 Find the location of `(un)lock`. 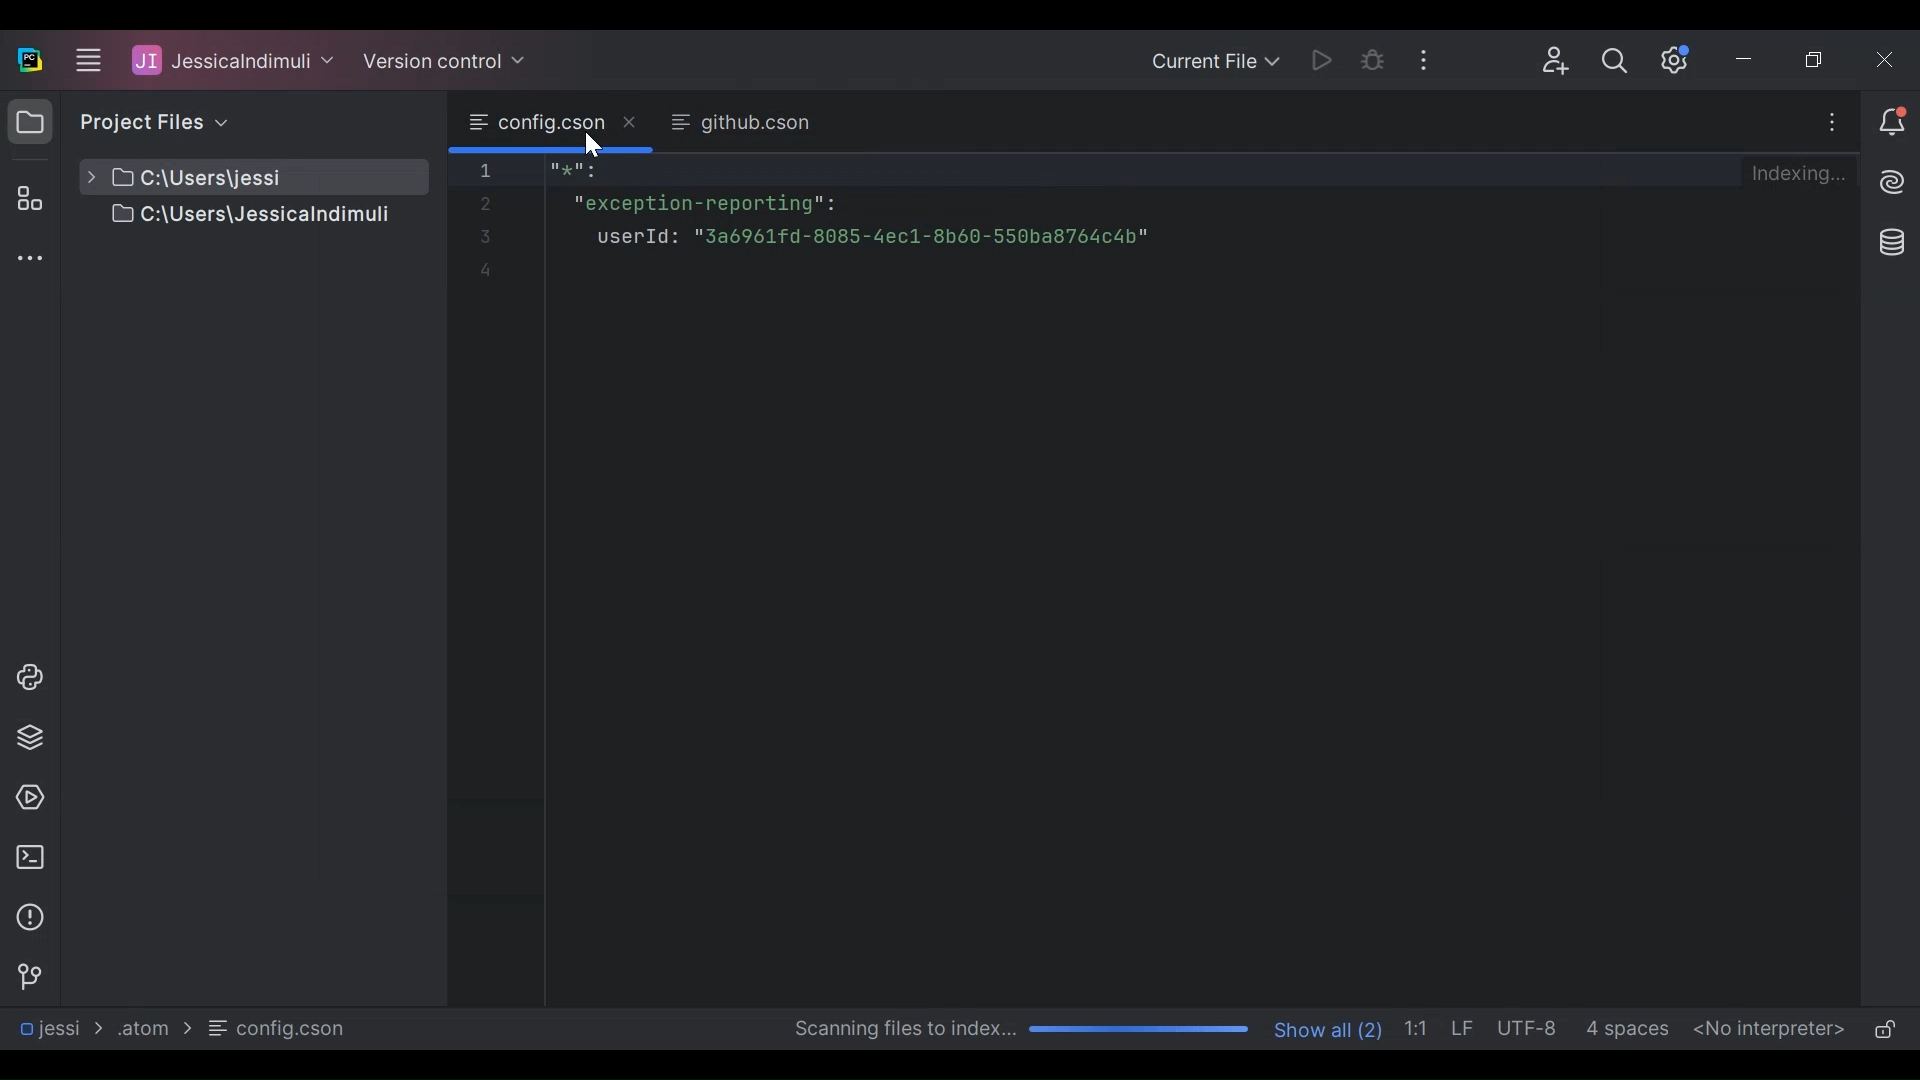

(un)lock is located at coordinates (1885, 1031).